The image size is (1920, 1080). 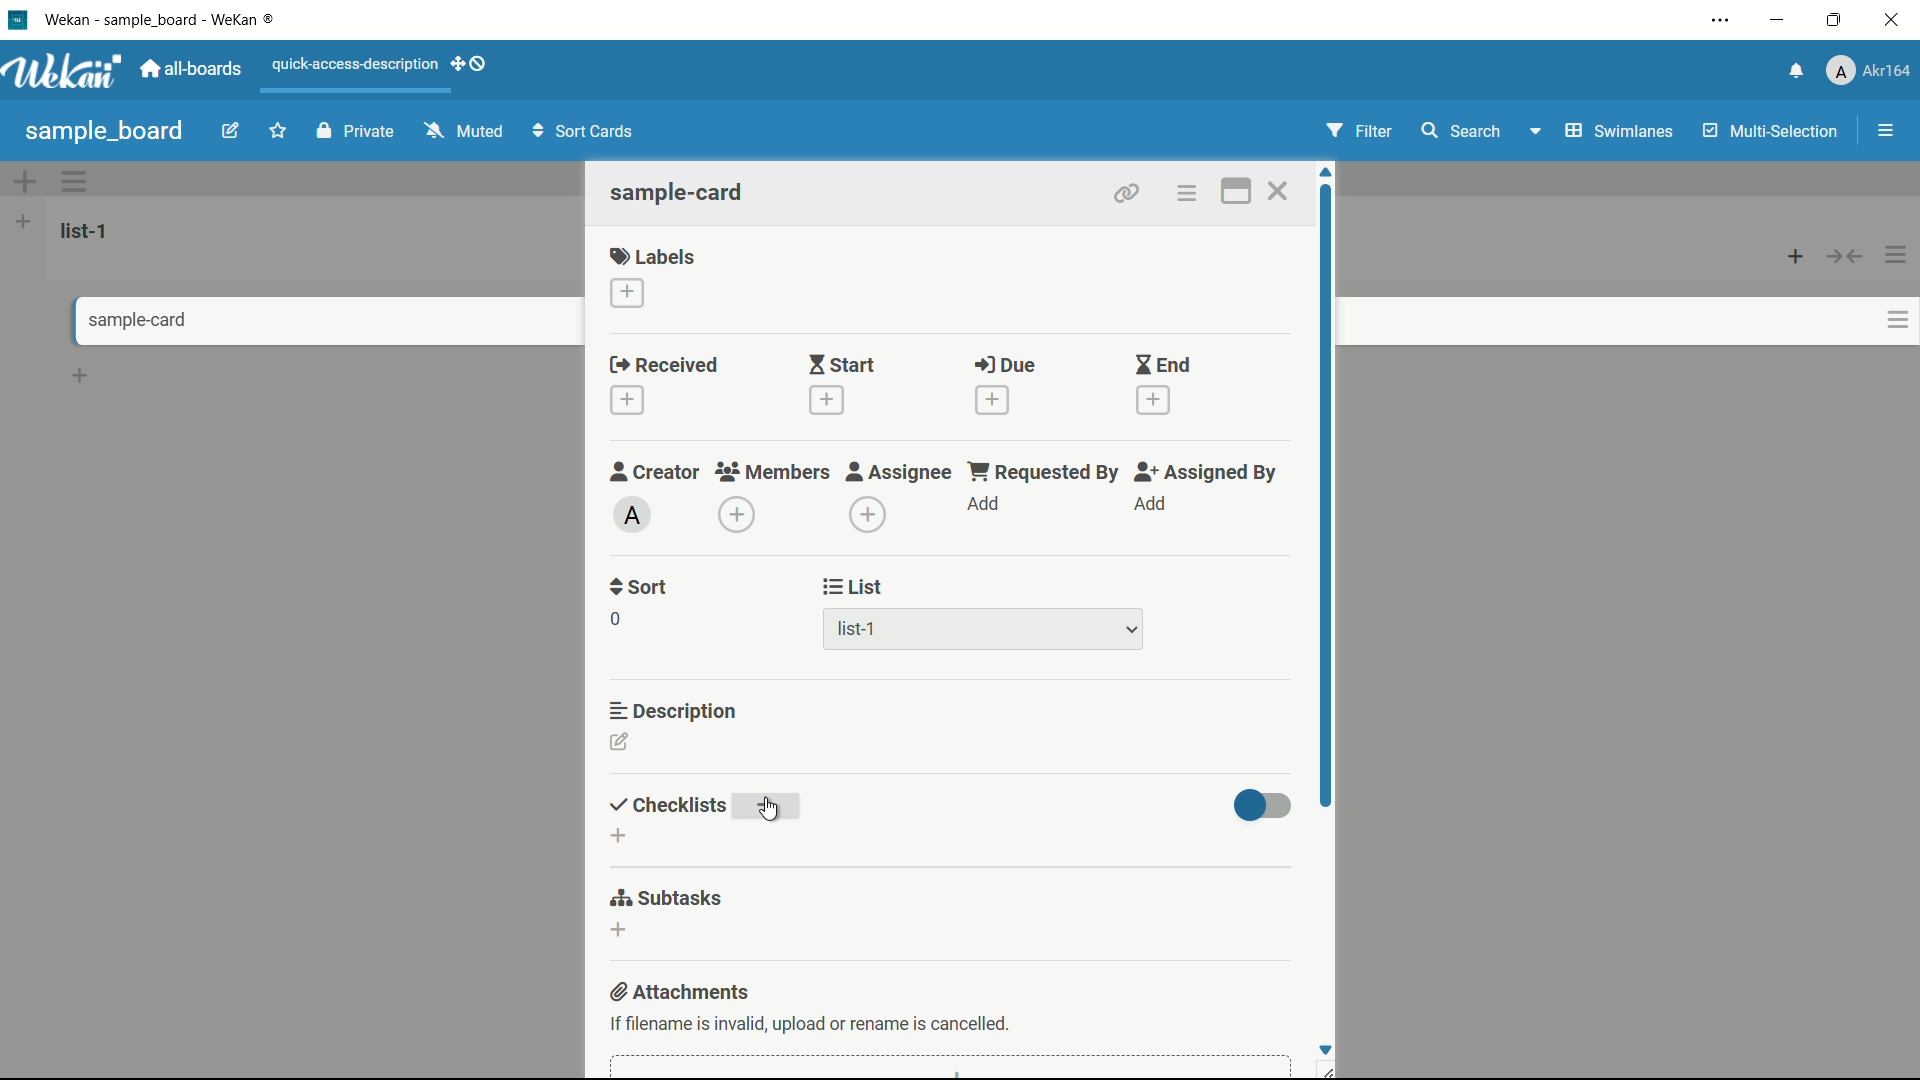 What do you see at coordinates (617, 836) in the screenshot?
I see `add checklist` at bounding box center [617, 836].